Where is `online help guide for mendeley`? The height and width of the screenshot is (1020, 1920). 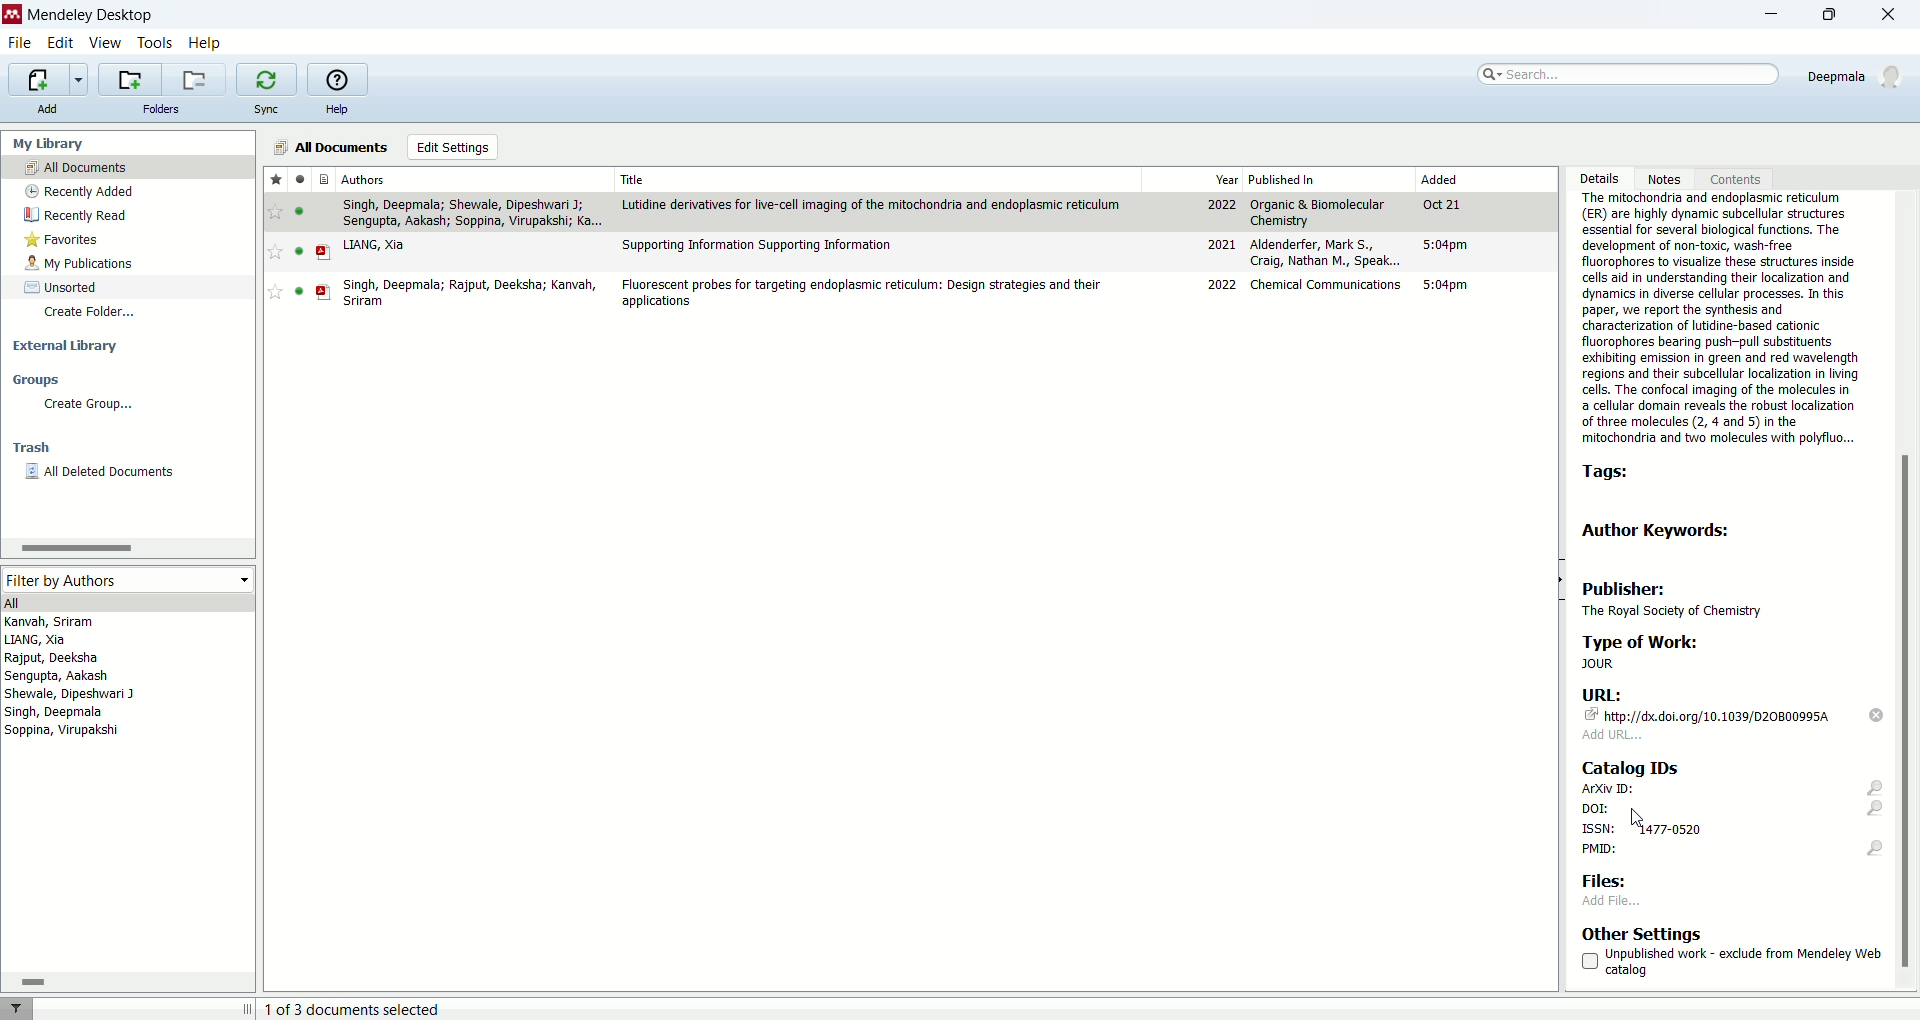
online help guide for mendeley is located at coordinates (335, 78).